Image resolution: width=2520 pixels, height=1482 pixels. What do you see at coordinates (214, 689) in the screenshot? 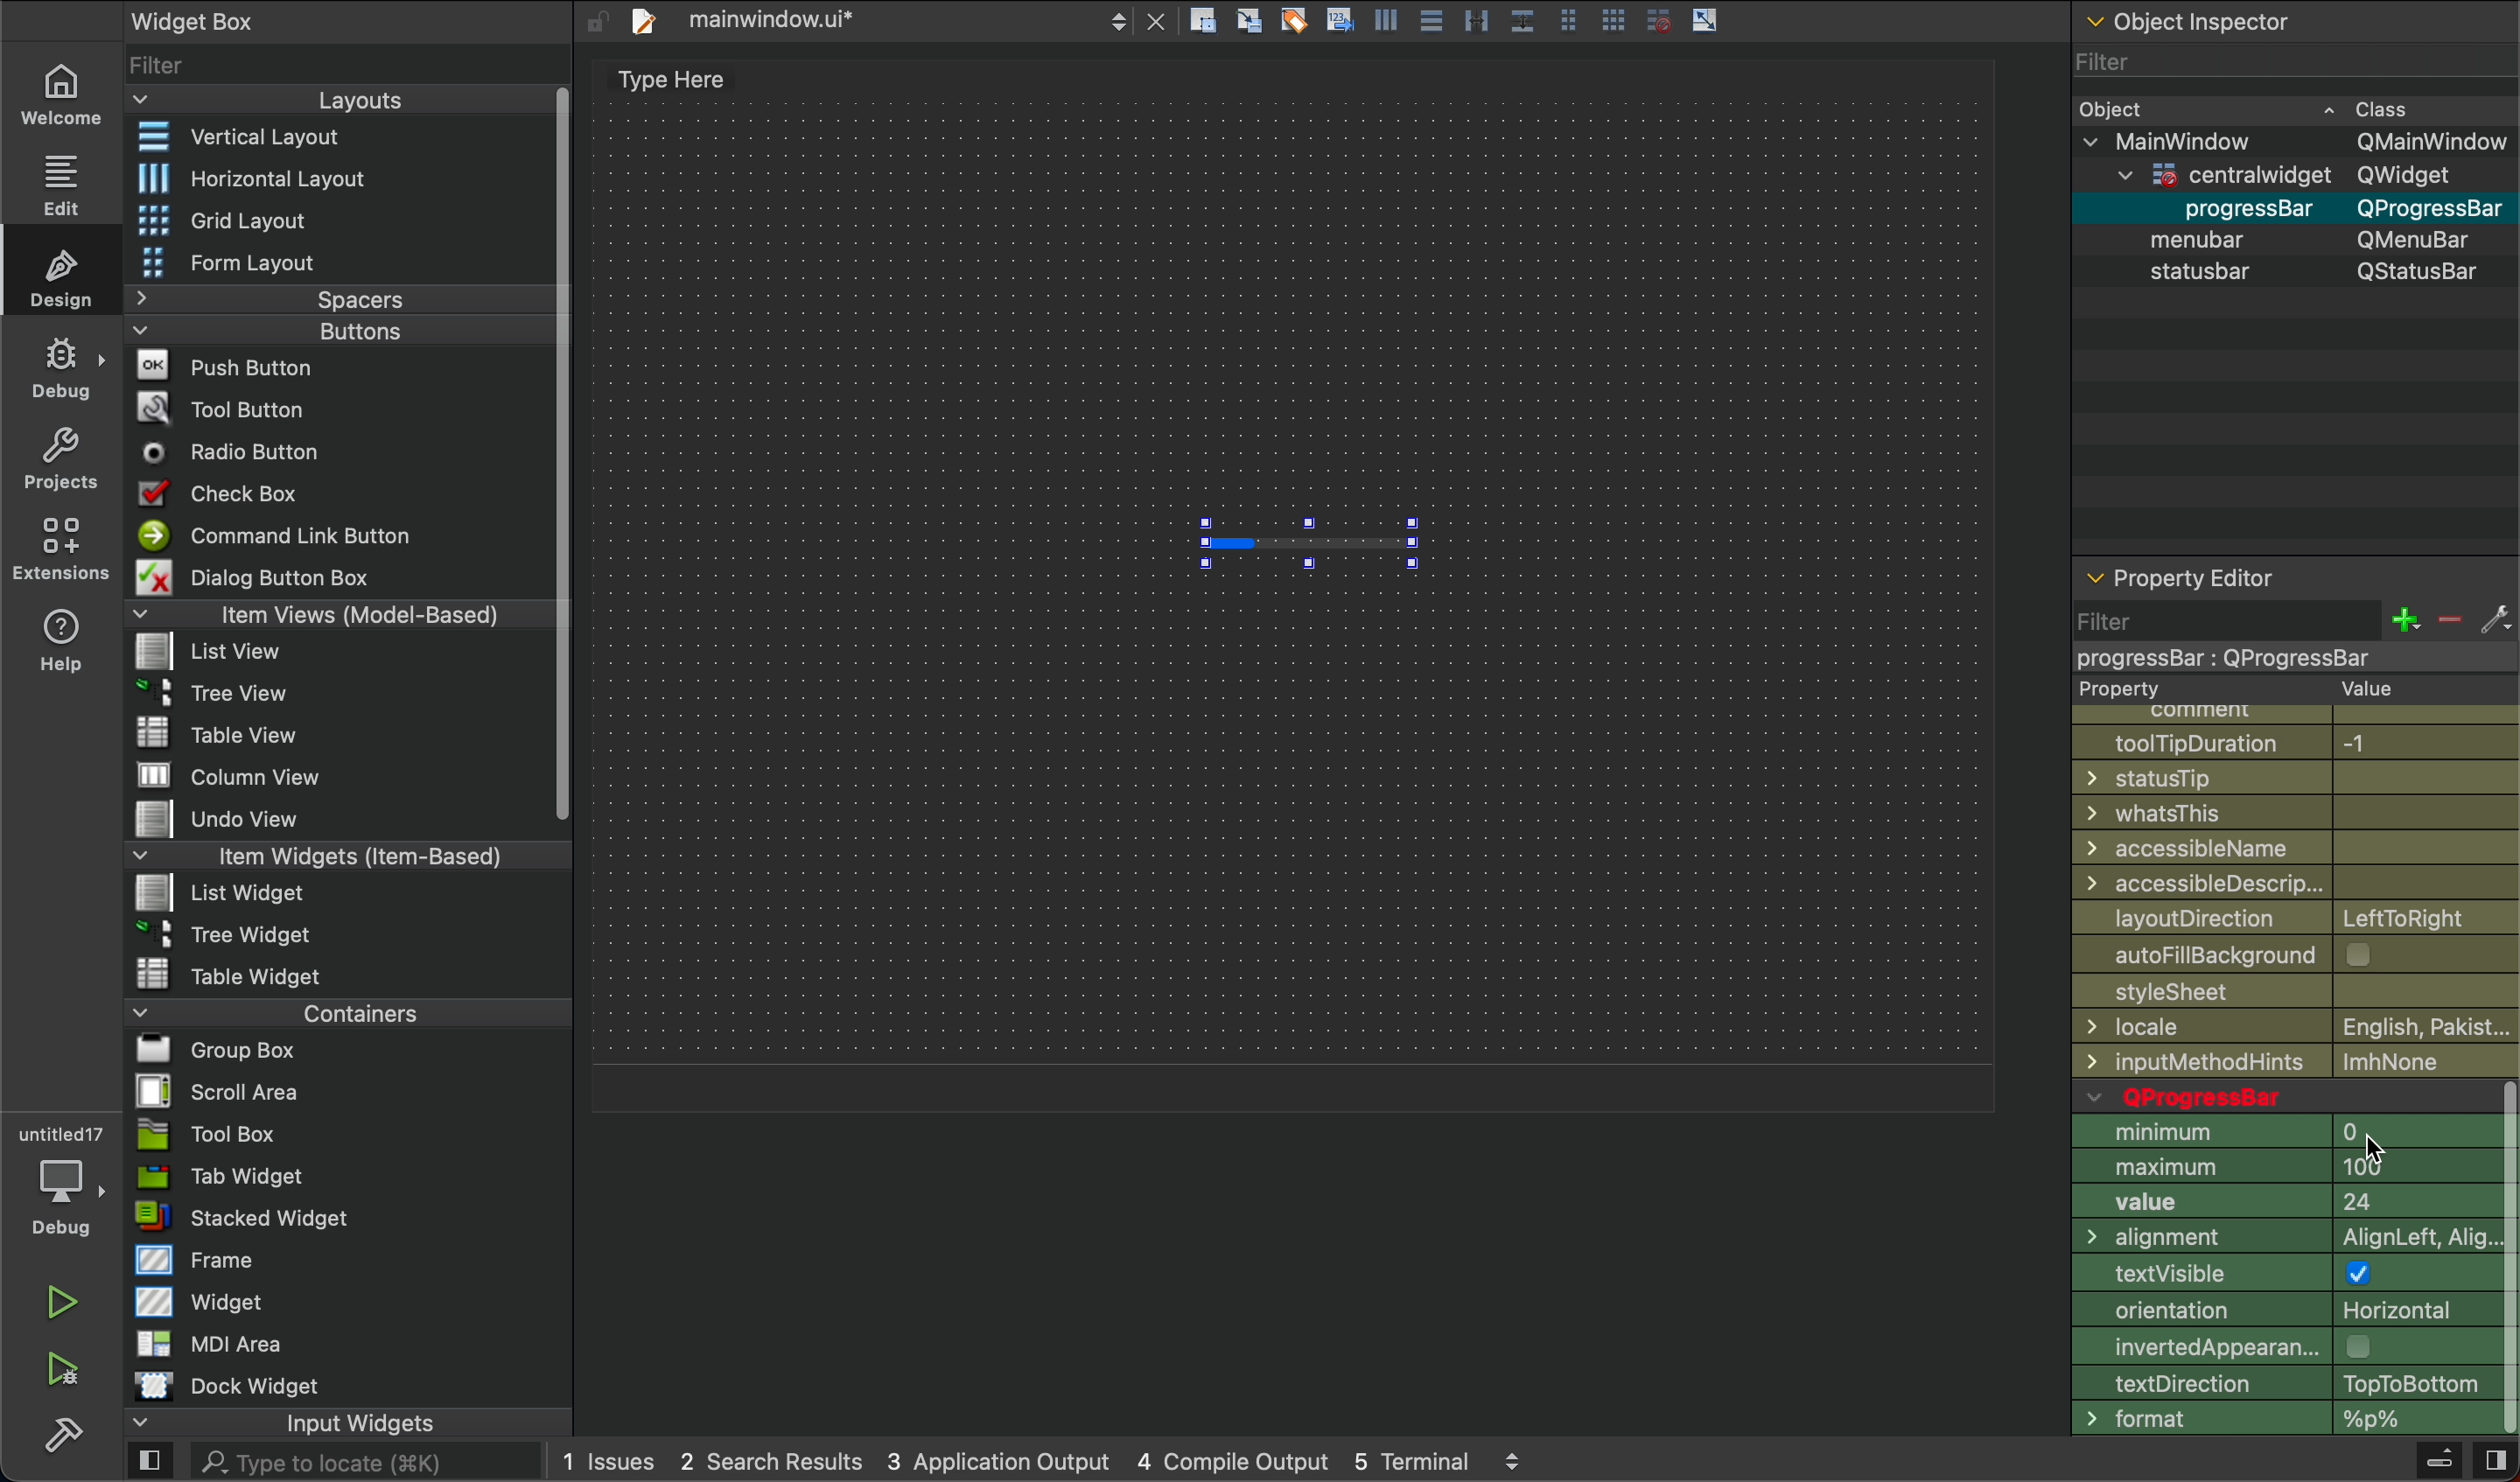
I see `File` at bounding box center [214, 689].